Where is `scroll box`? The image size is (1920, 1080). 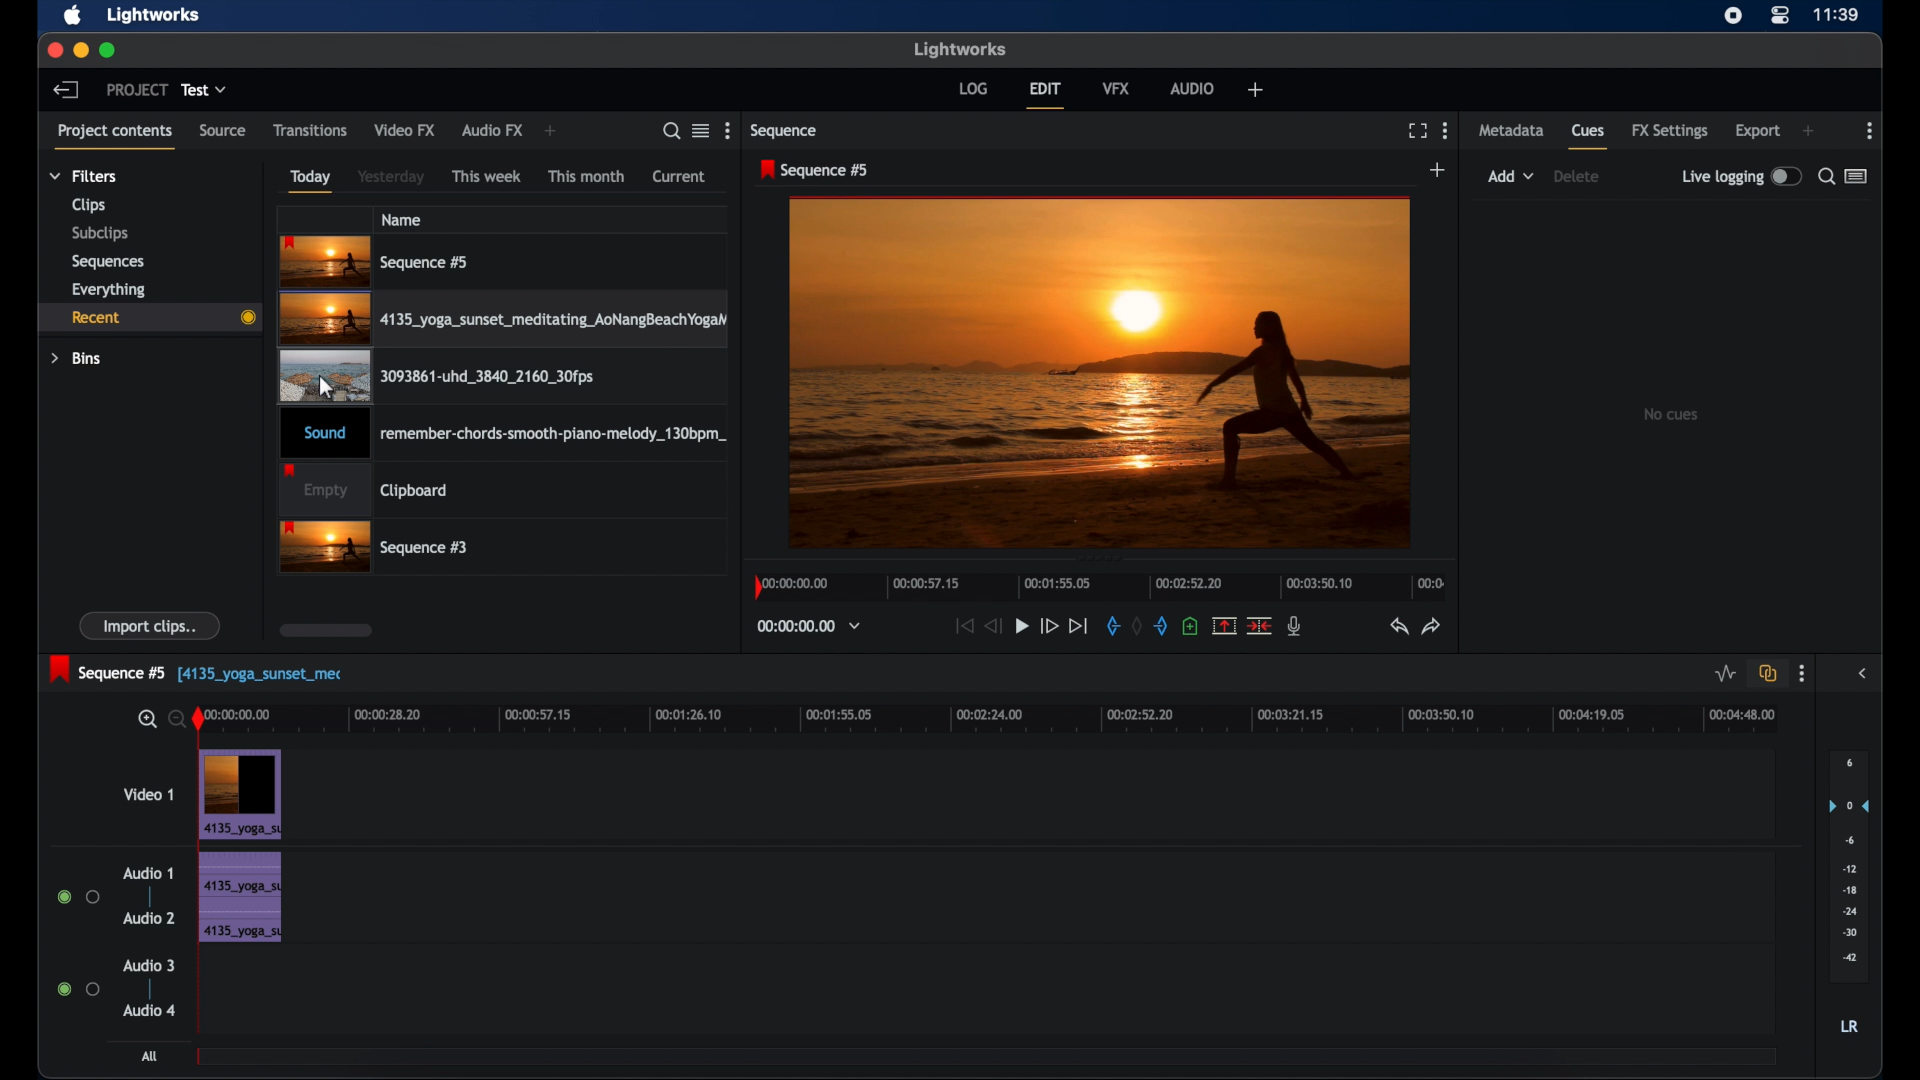
scroll box is located at coordinates (325, 630).